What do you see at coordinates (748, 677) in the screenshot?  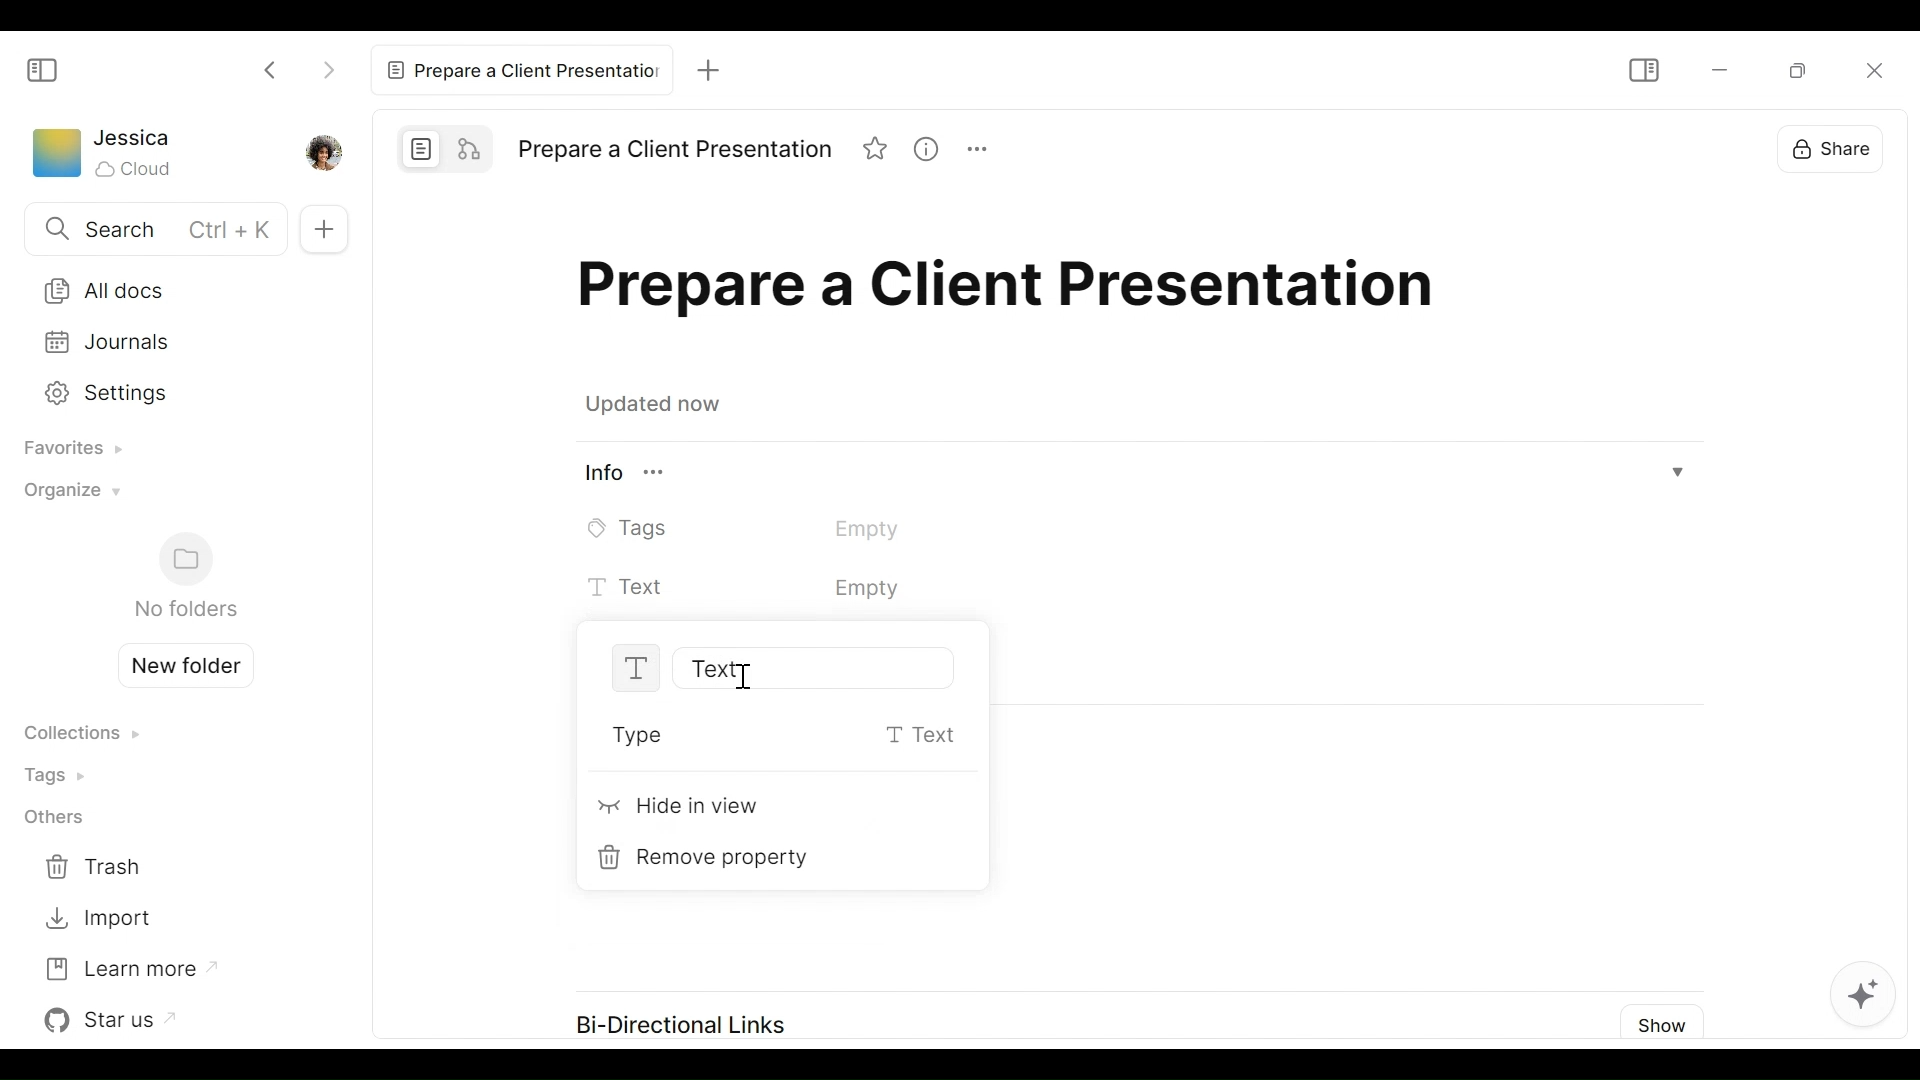 I see `Insertion cursor` at bounding box center [748, 677].